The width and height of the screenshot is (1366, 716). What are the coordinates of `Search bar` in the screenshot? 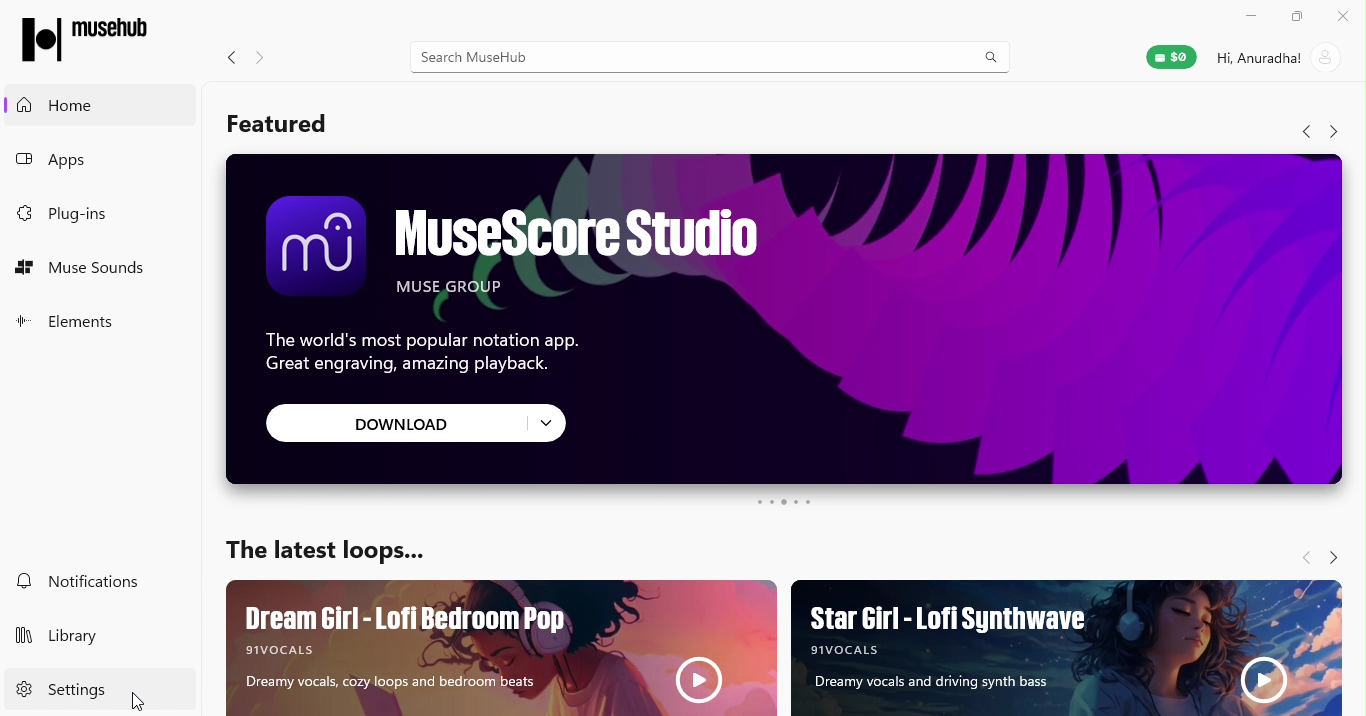 It's located at (719, 54).